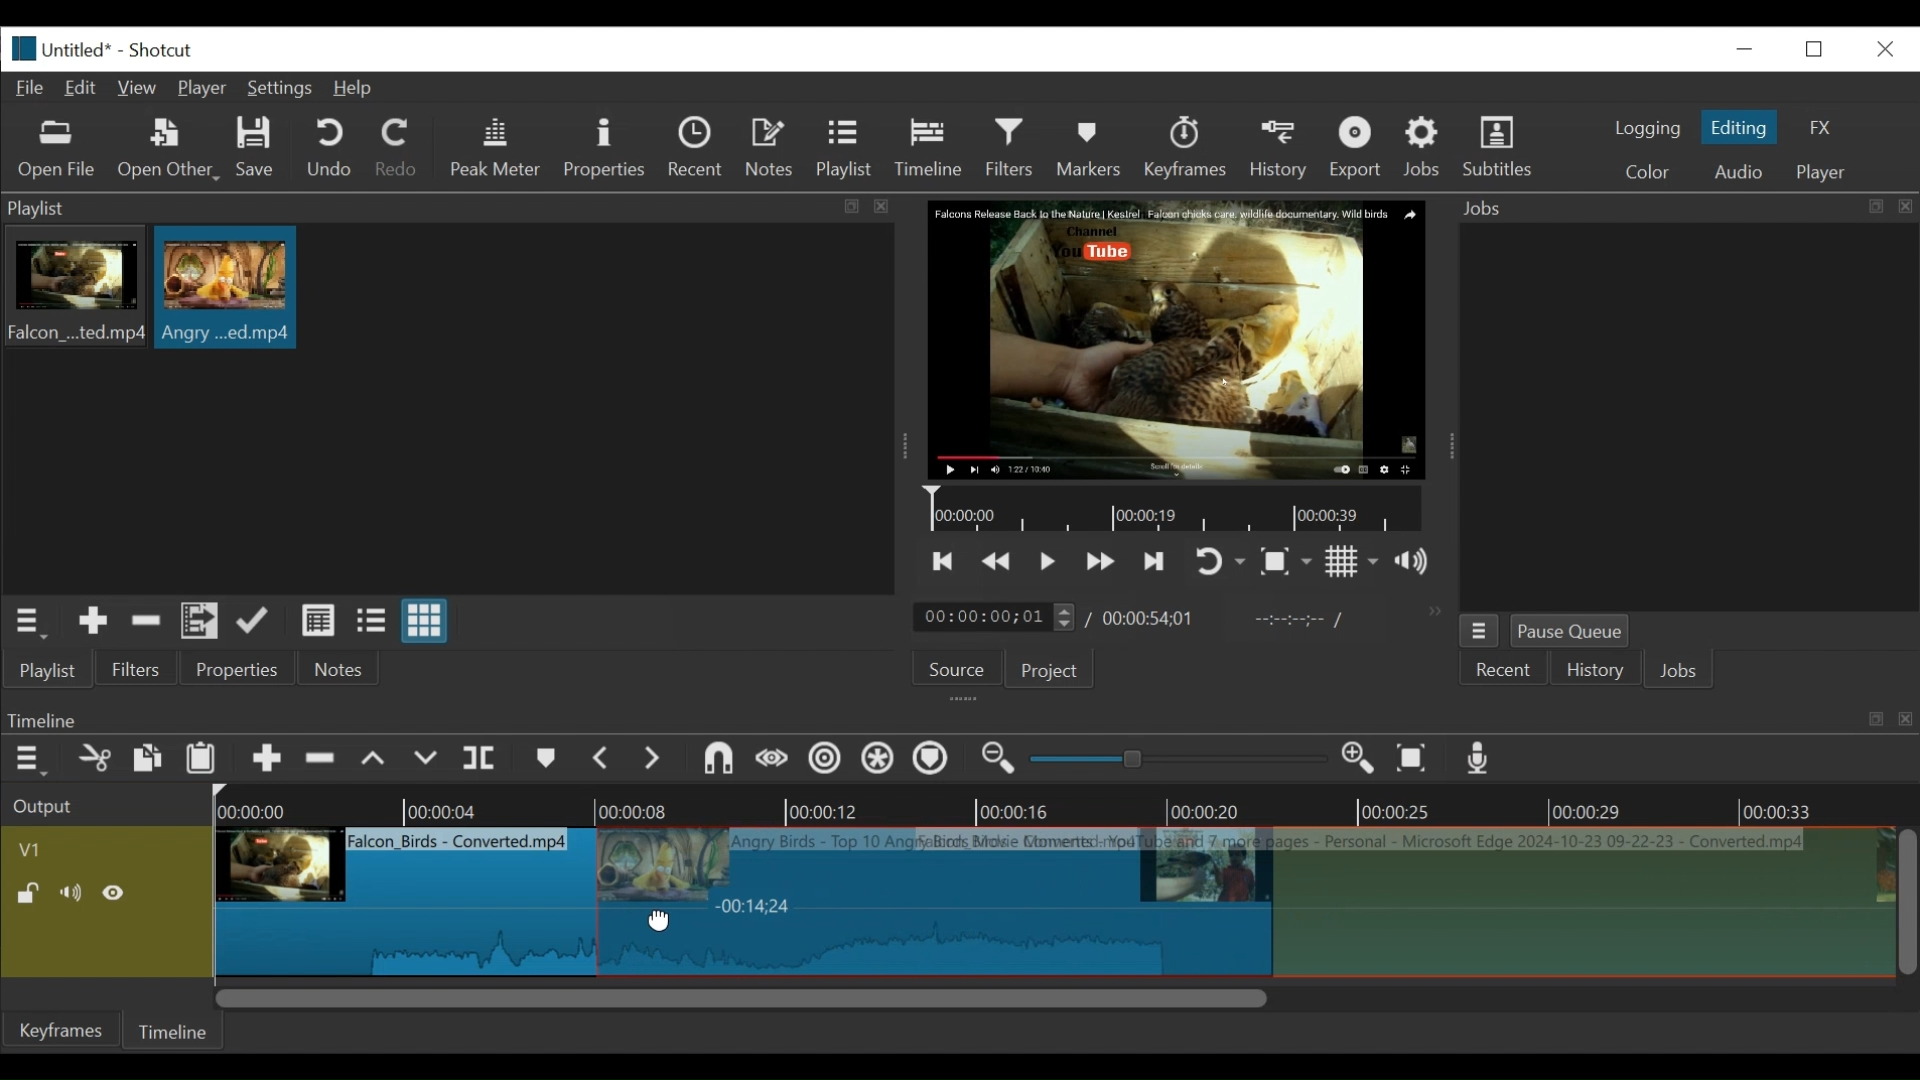 This screenshot has width=1920, height=1080. I want to click on Help, so click(353, 89).